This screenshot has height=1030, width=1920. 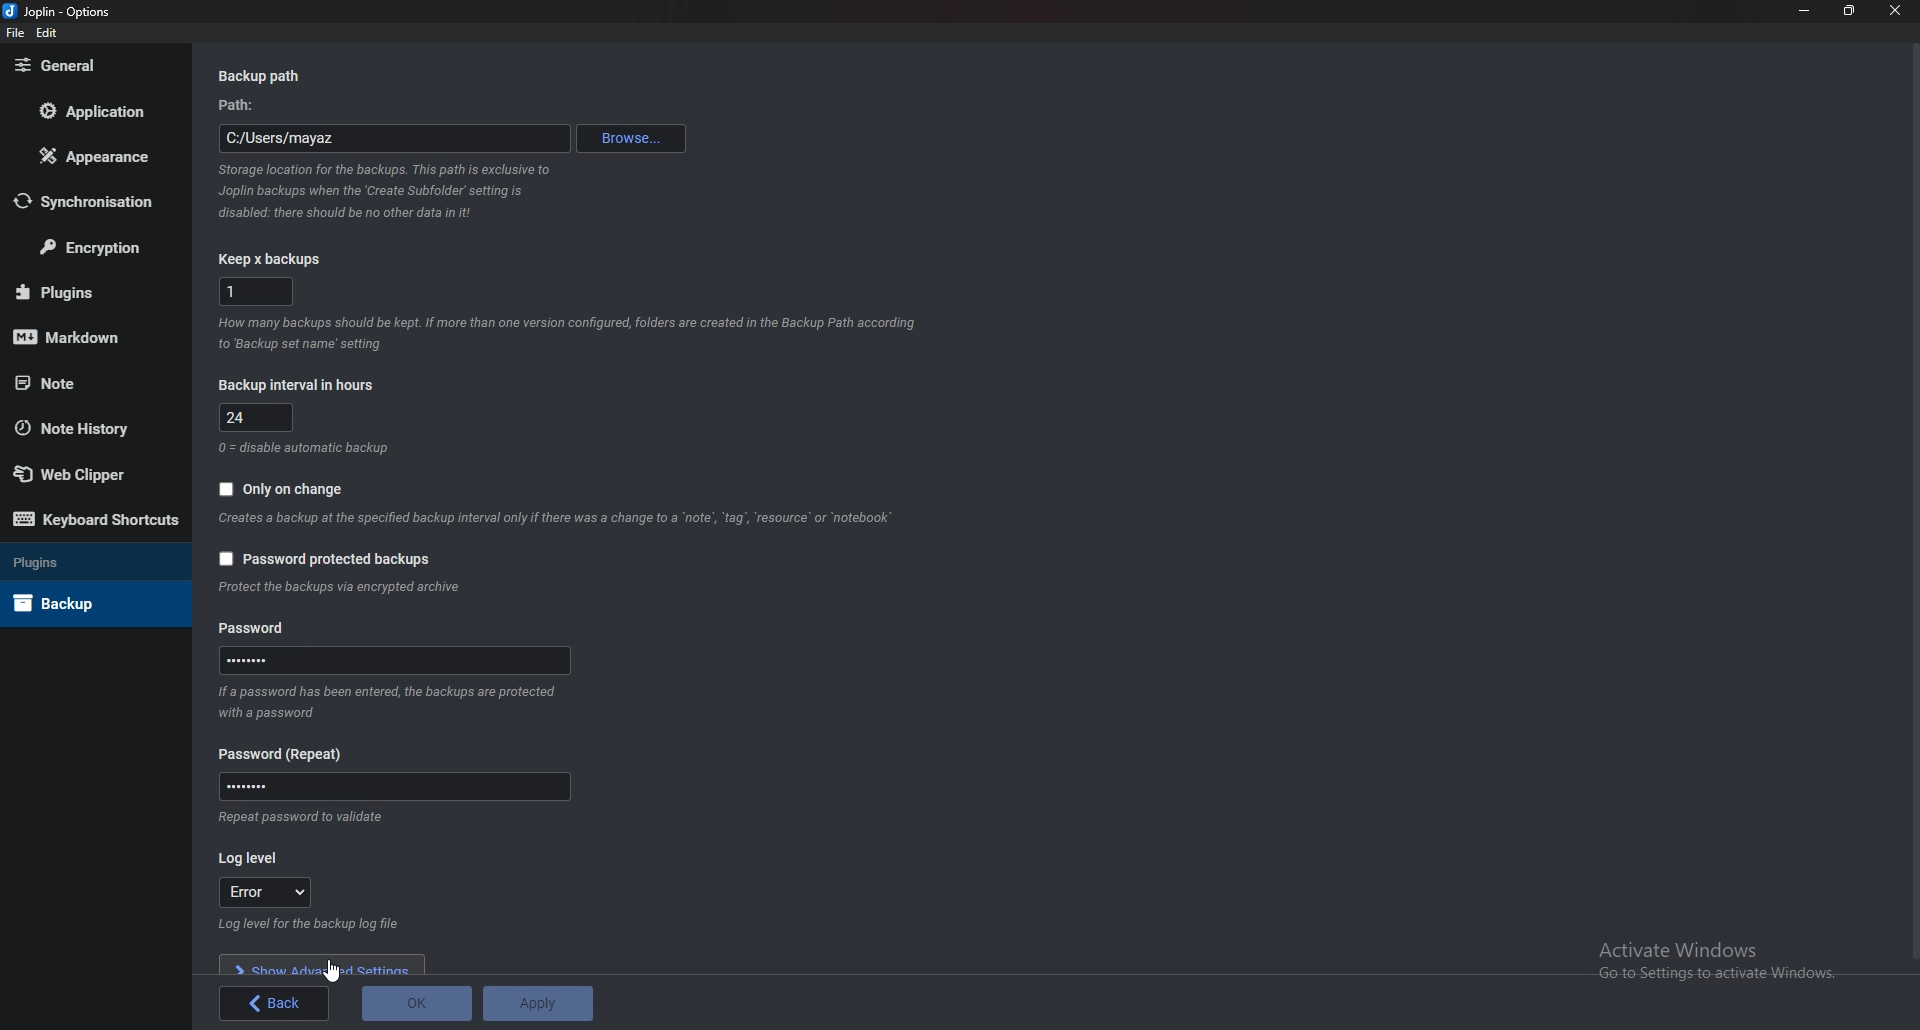 I want to click on backup interval in hours, so click(x=293, y=387).